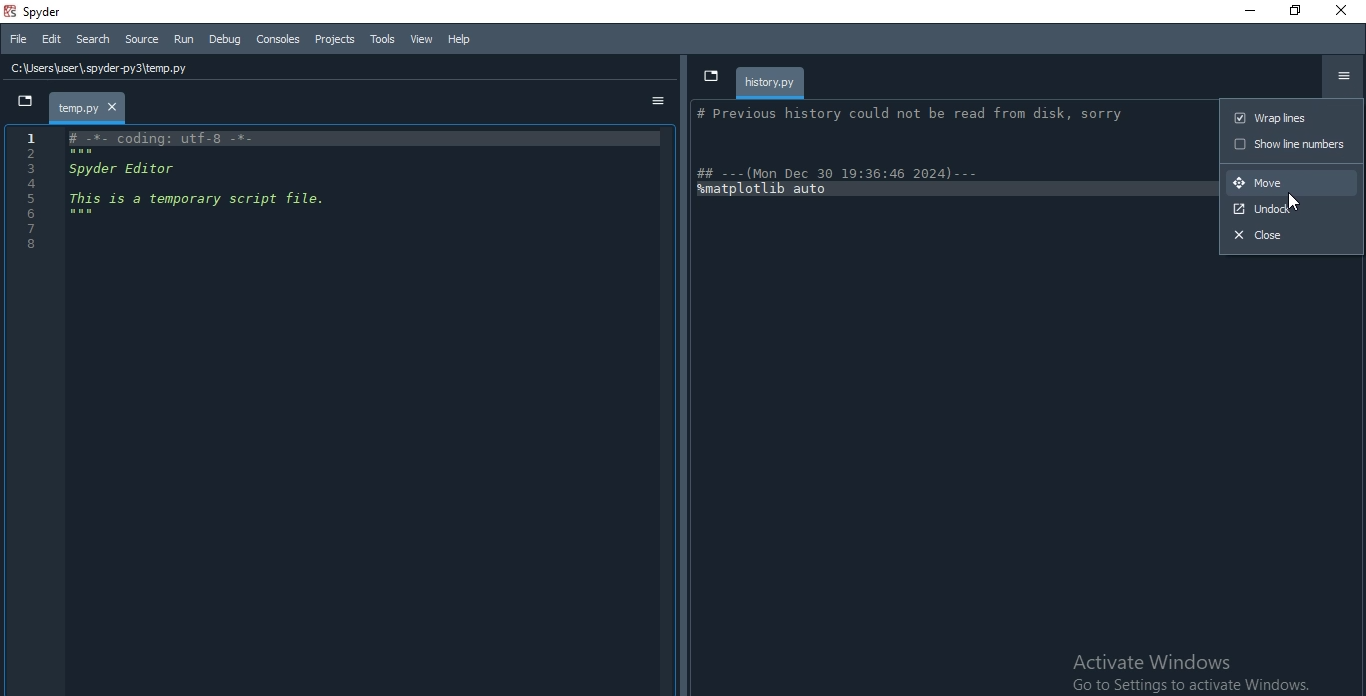  I want to click on Run, so click(184, 38).